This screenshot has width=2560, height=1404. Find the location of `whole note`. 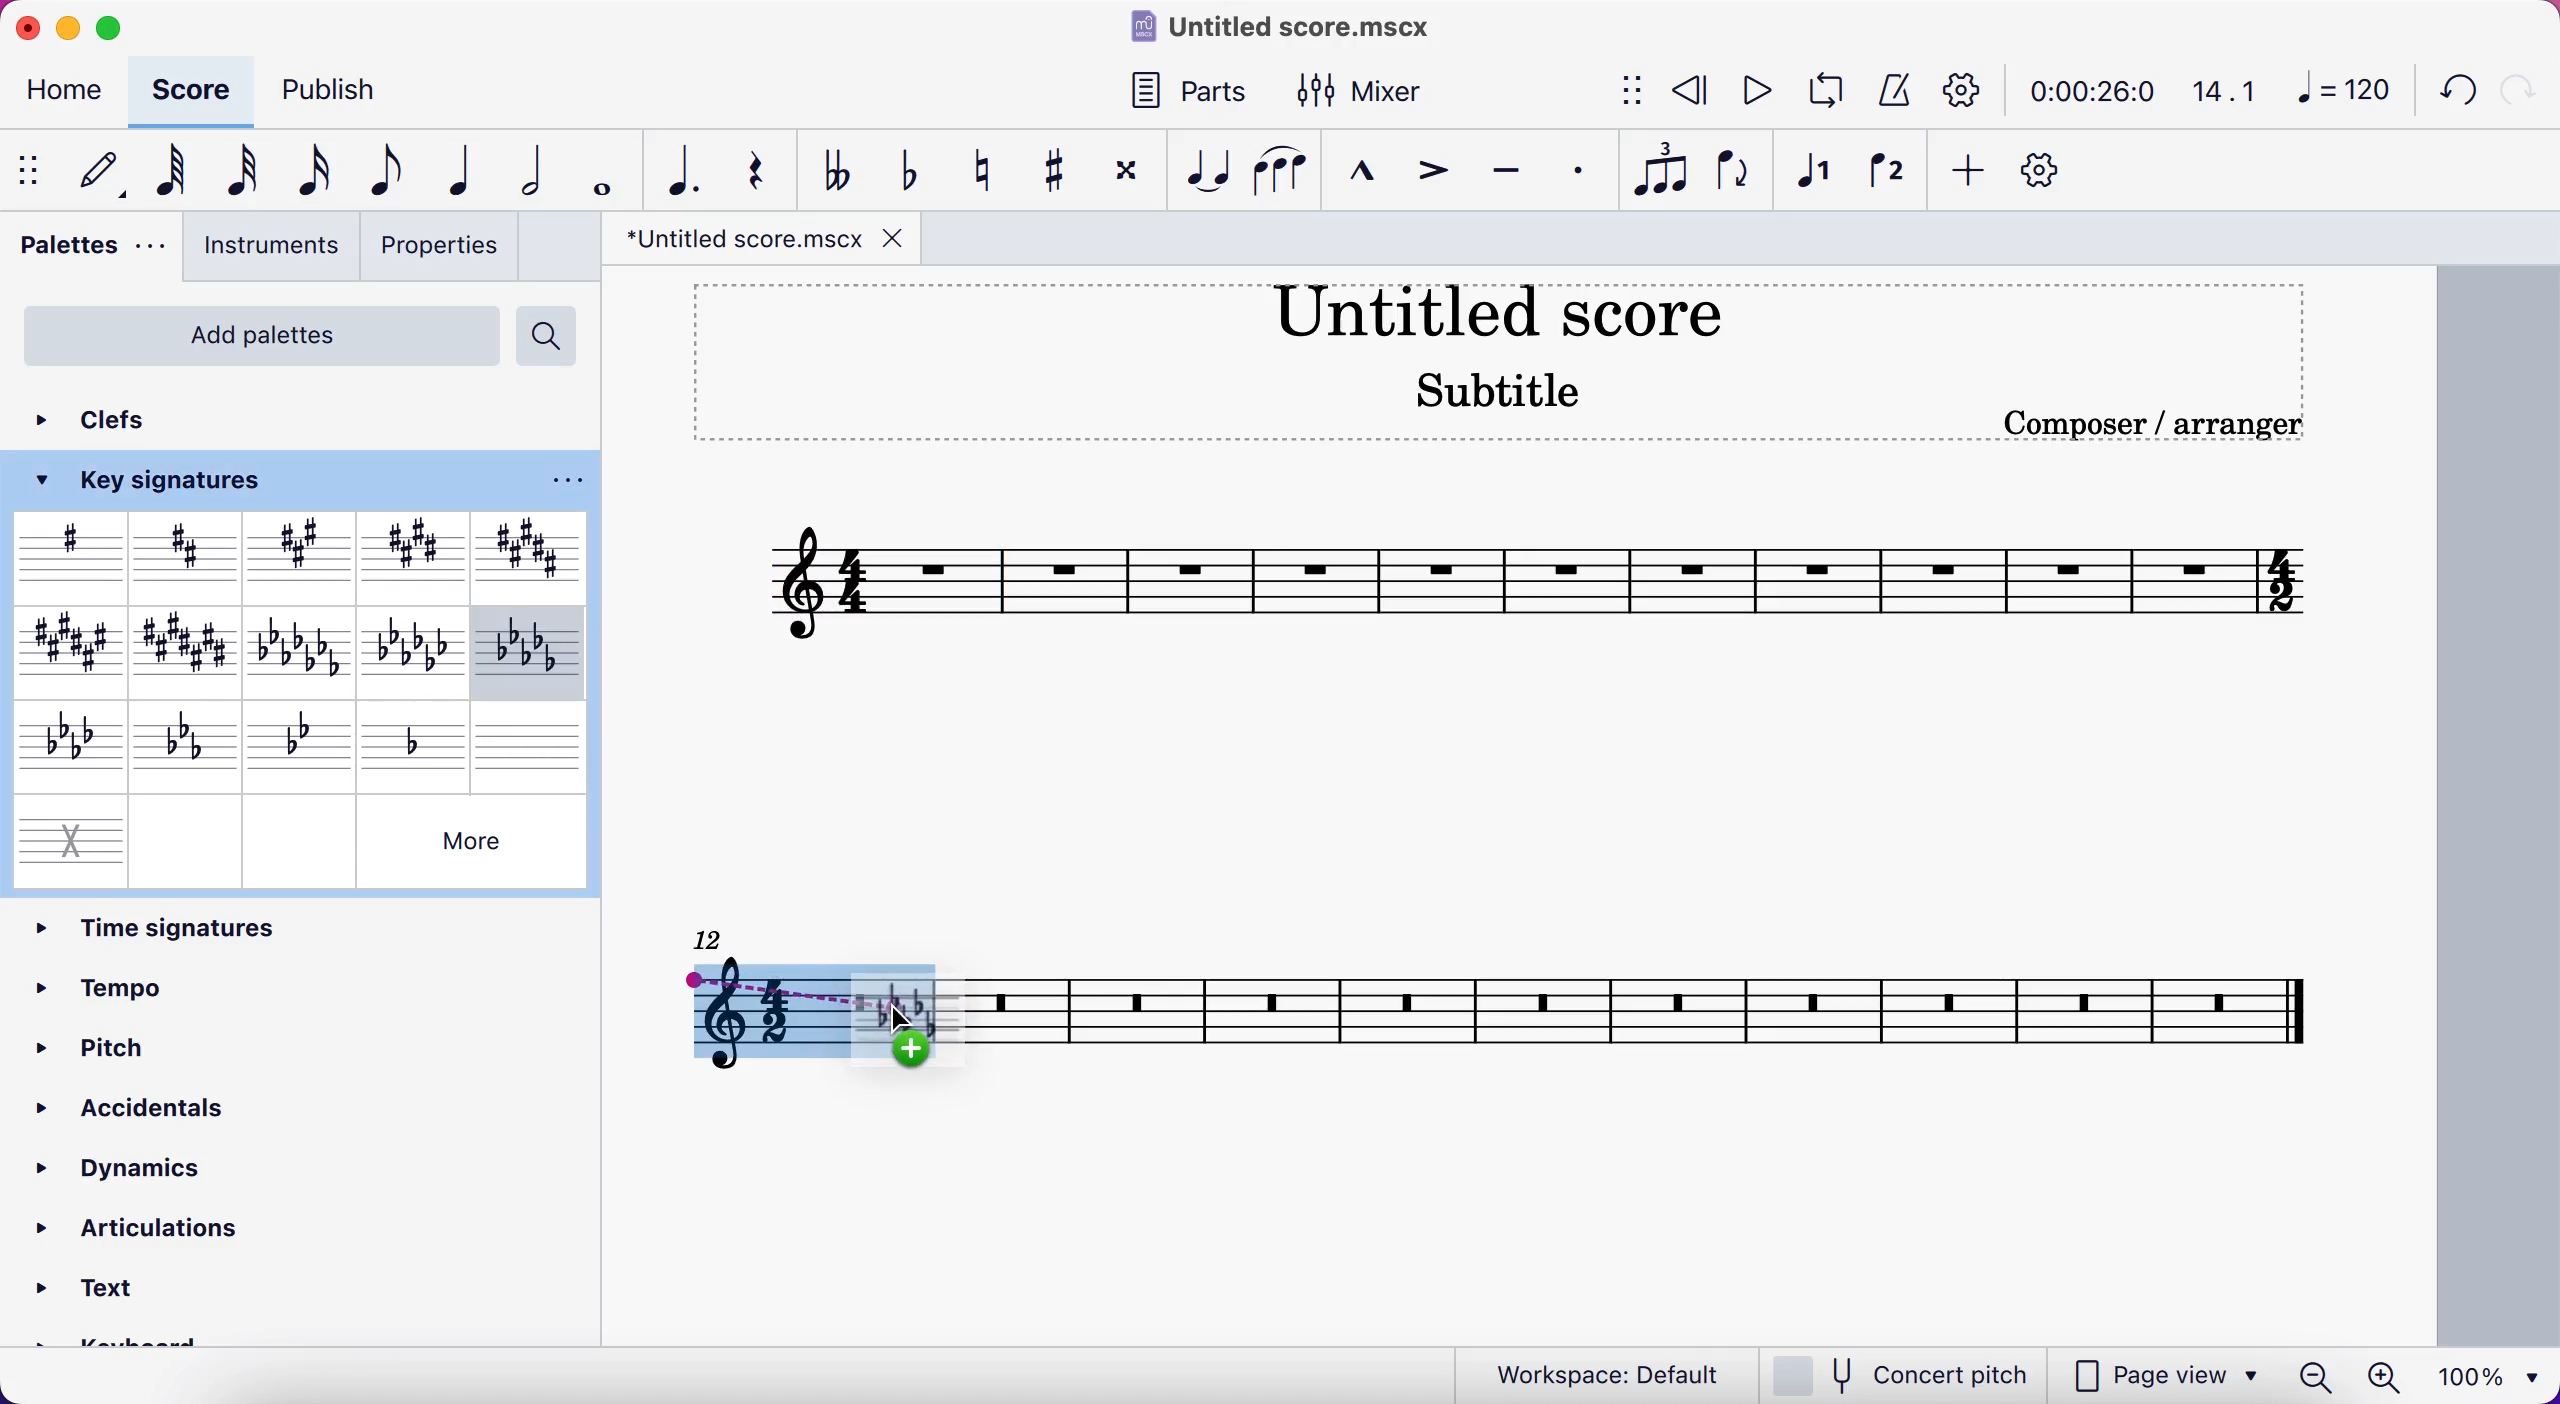

whole note is located at coordinates (605, 165).